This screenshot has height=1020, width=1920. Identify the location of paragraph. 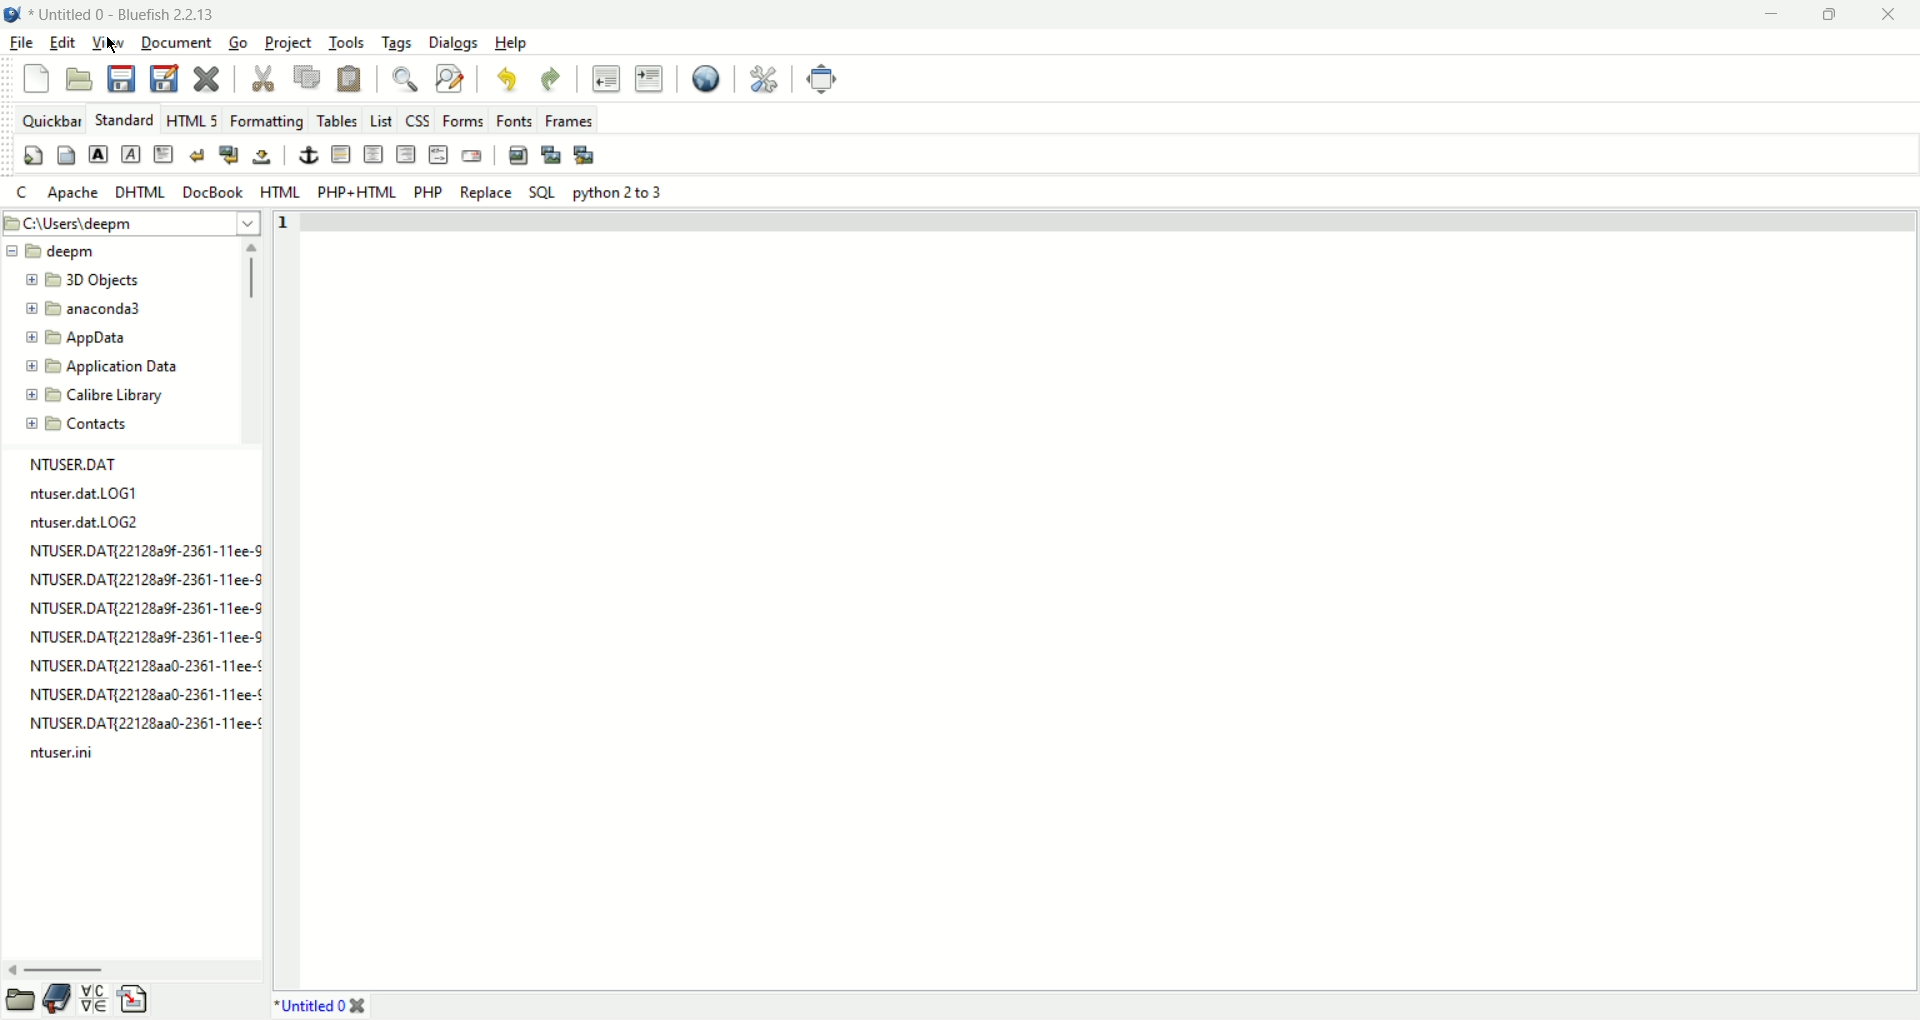
(165, 155).